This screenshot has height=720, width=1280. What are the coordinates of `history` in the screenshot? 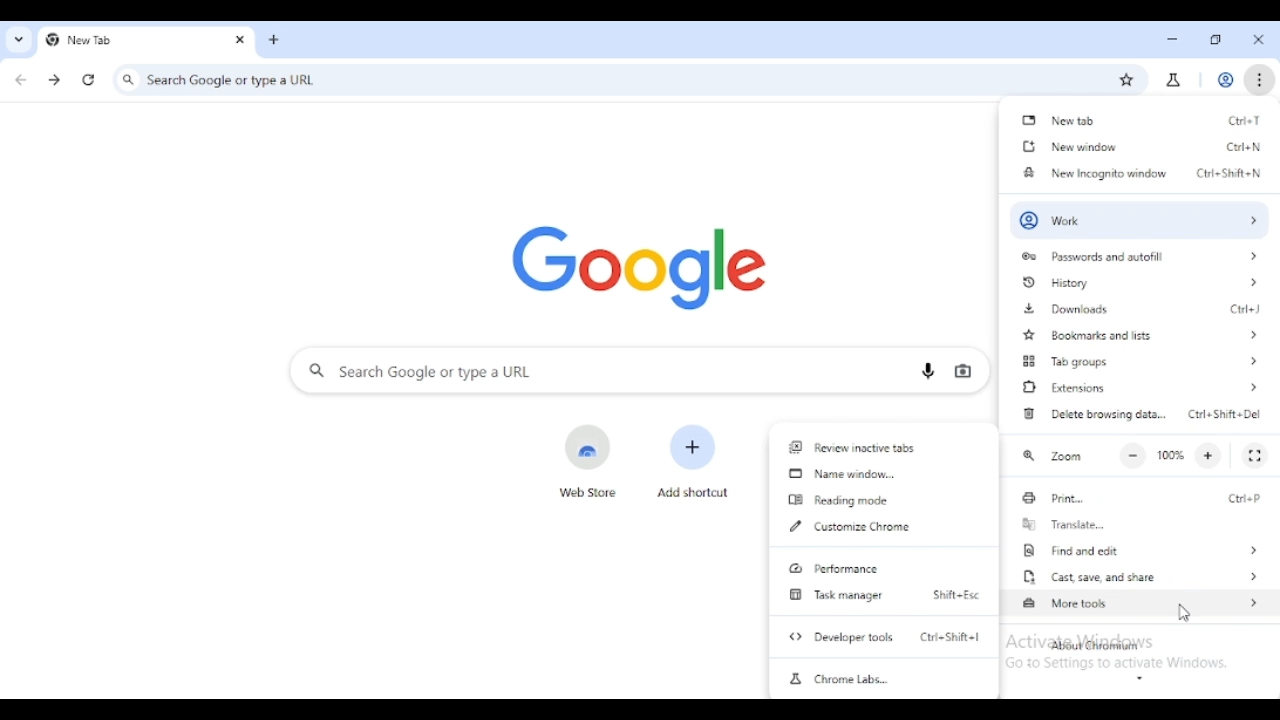 It's located at (1140, 282).